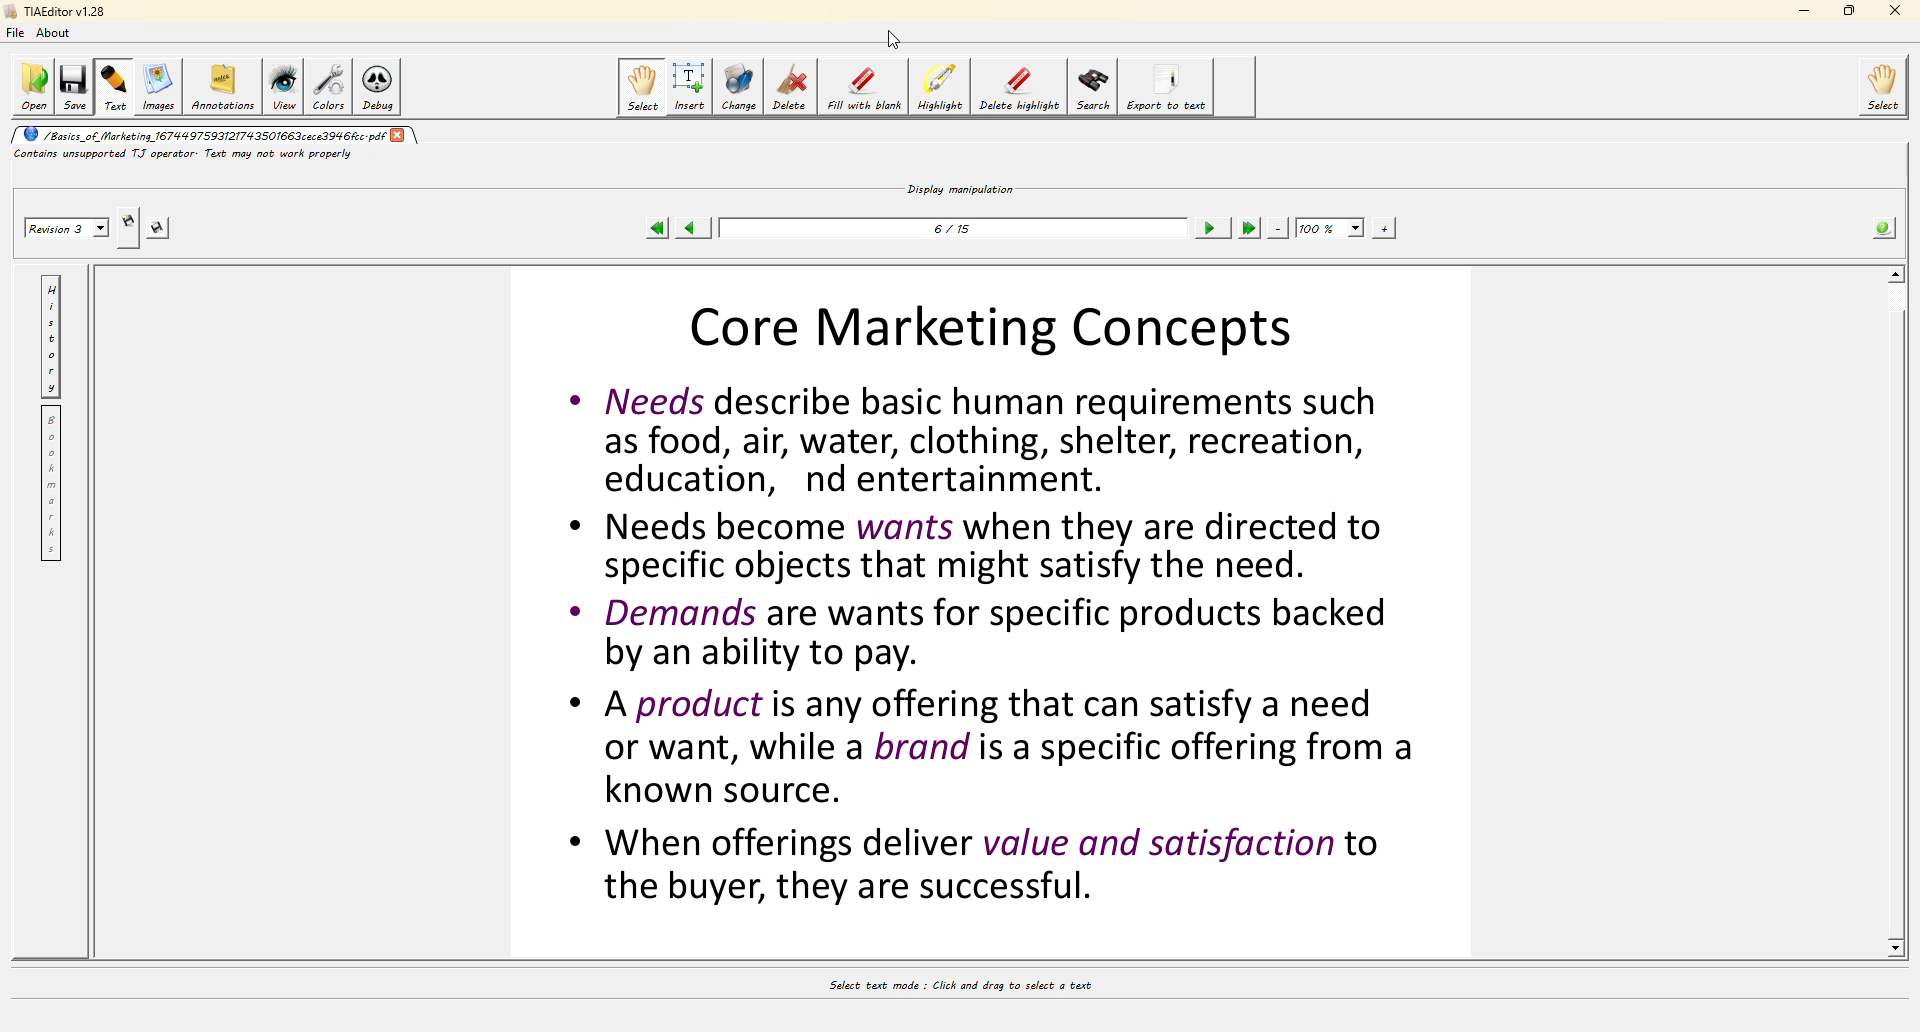 Image resolution: width=1920 pixels, height=1032 pixels. I want to click on delete, so click(793, 85).